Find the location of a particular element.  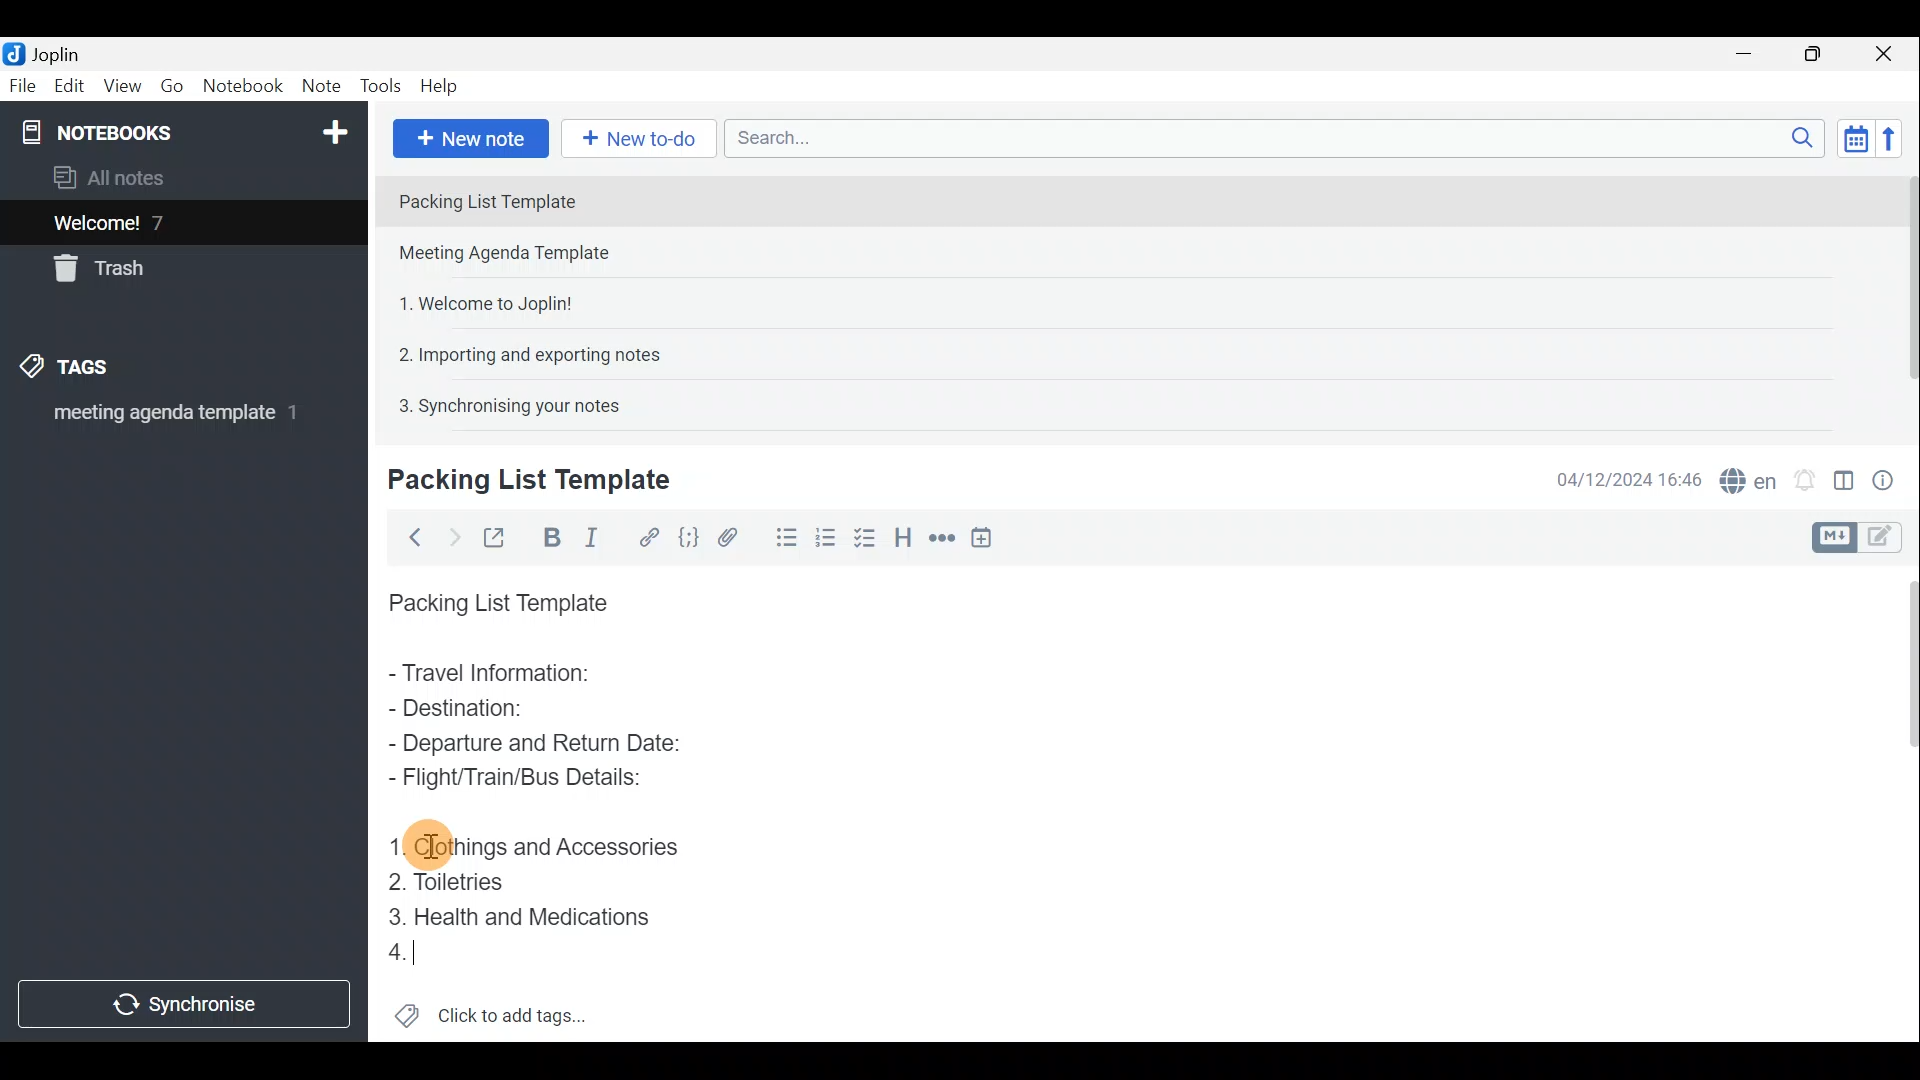

Reverse sort order is located at coordinates (1896, 137).